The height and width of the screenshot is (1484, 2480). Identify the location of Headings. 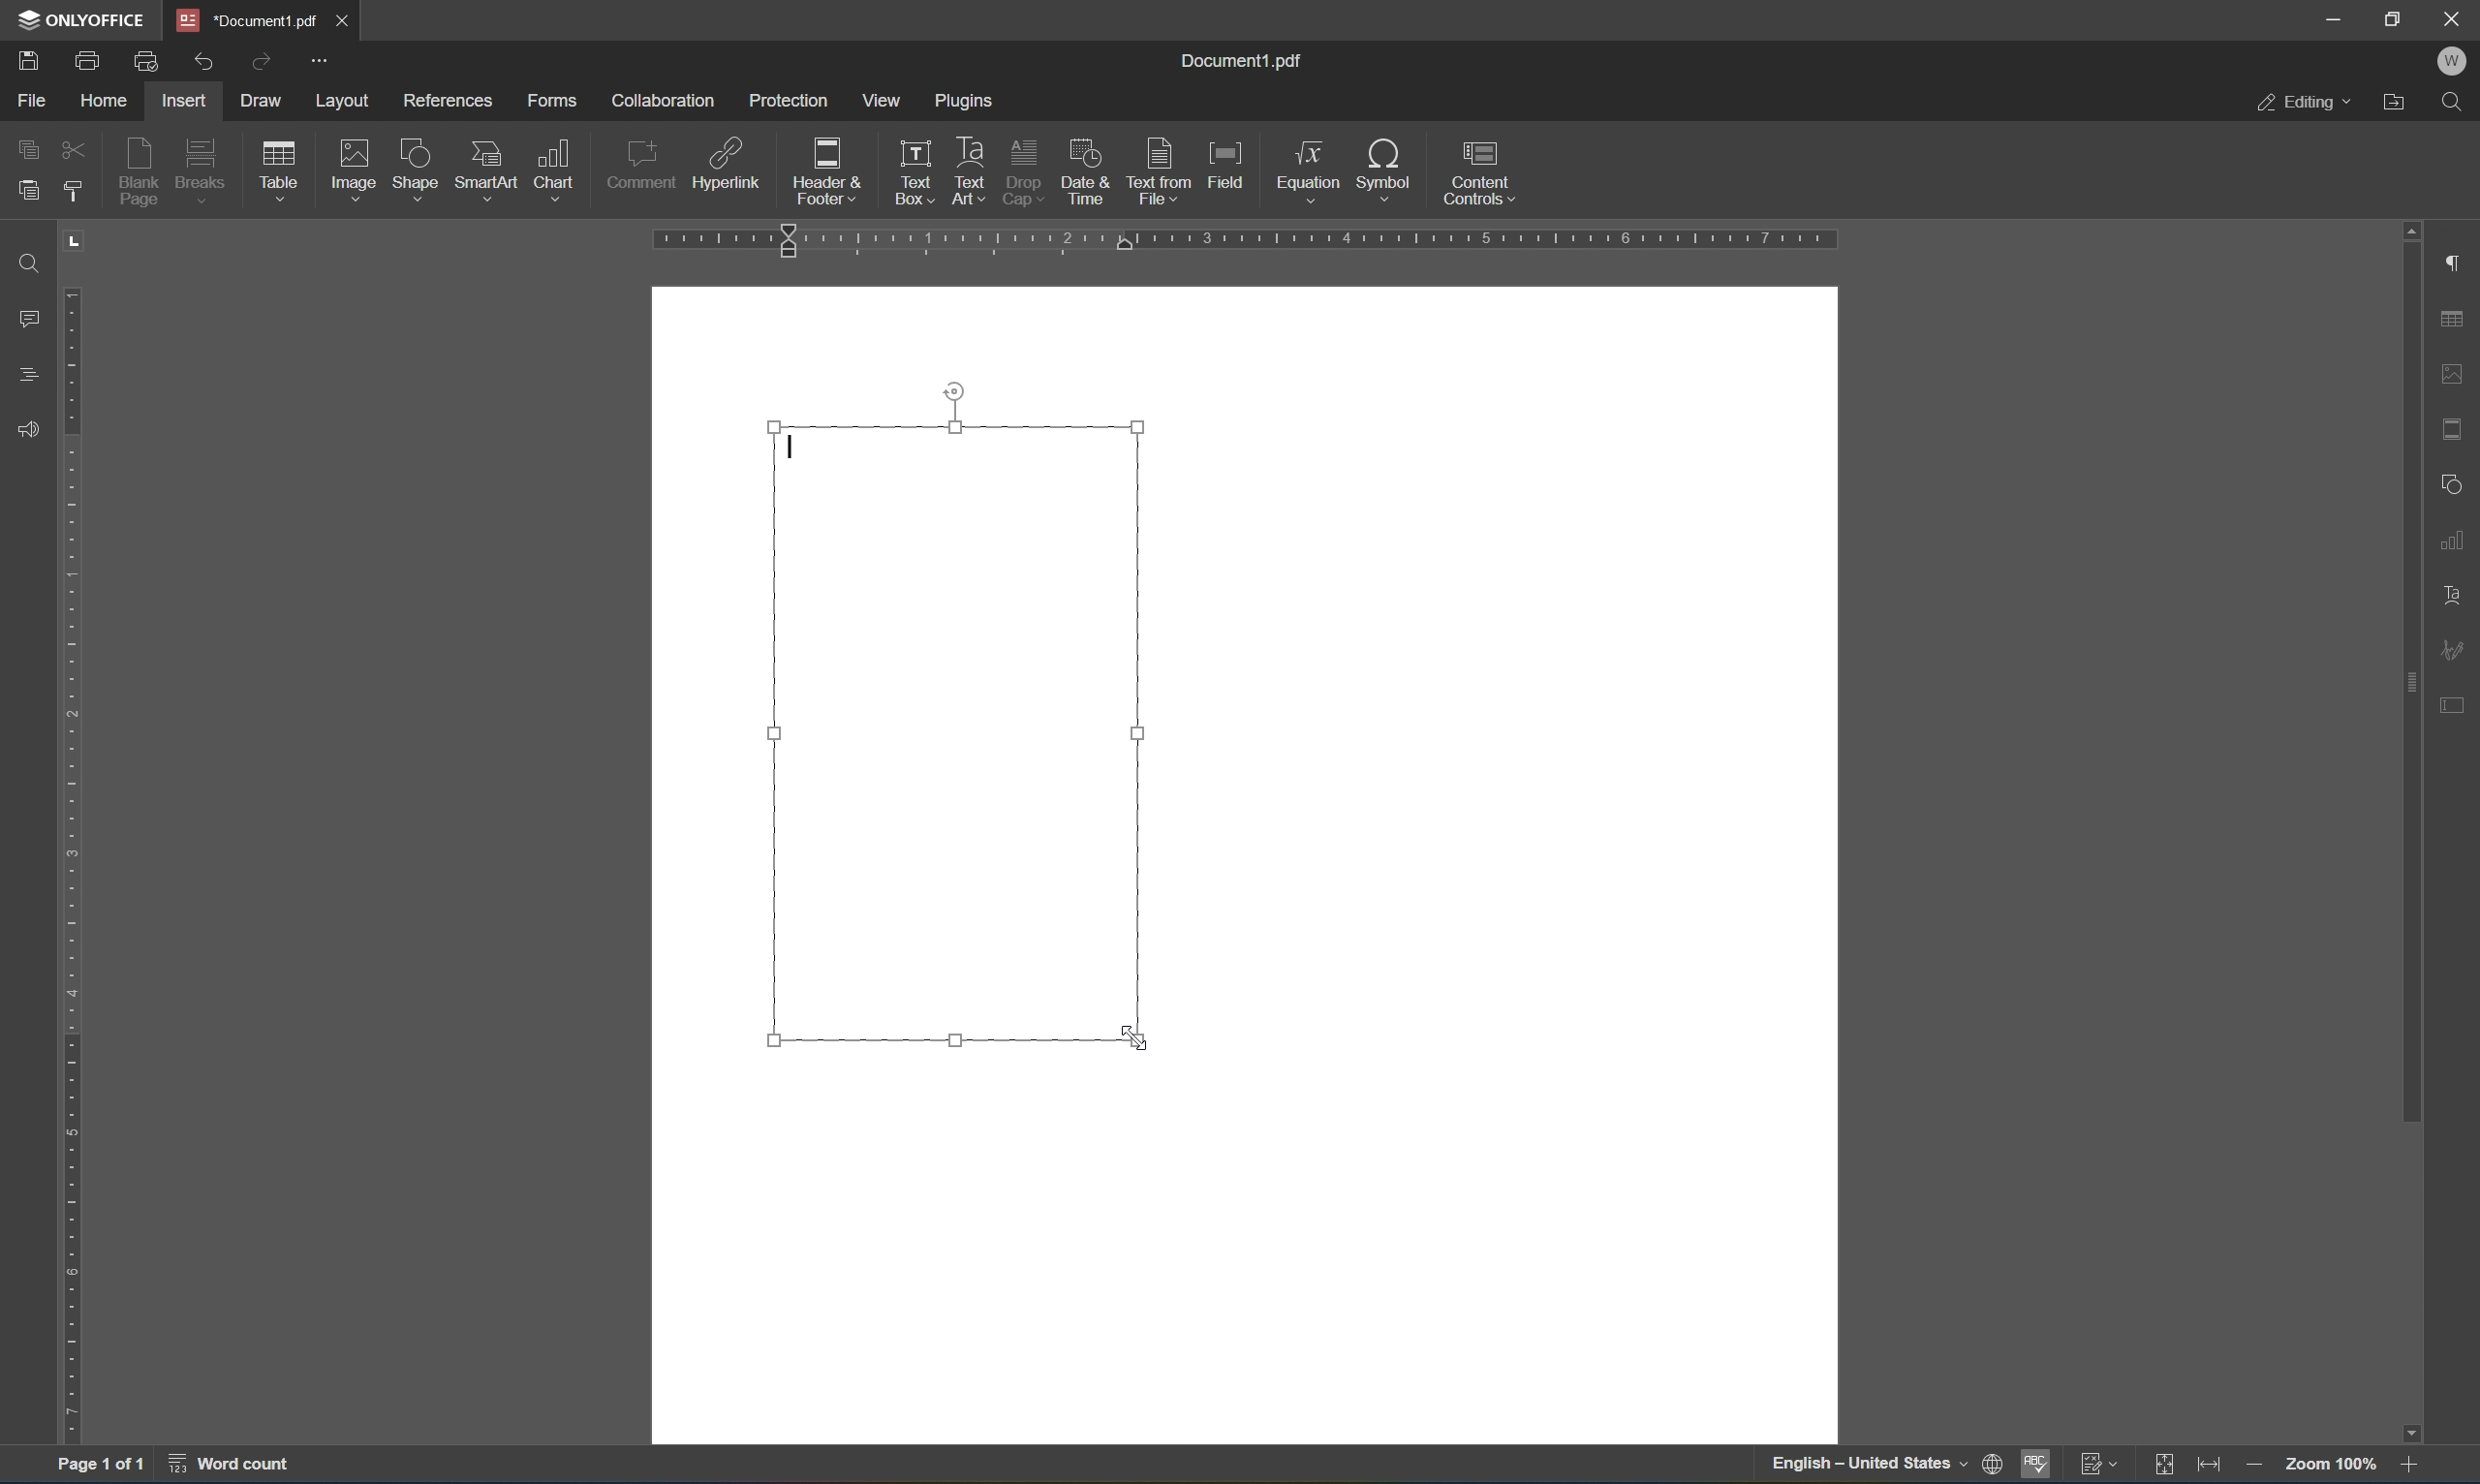
(30, 374).